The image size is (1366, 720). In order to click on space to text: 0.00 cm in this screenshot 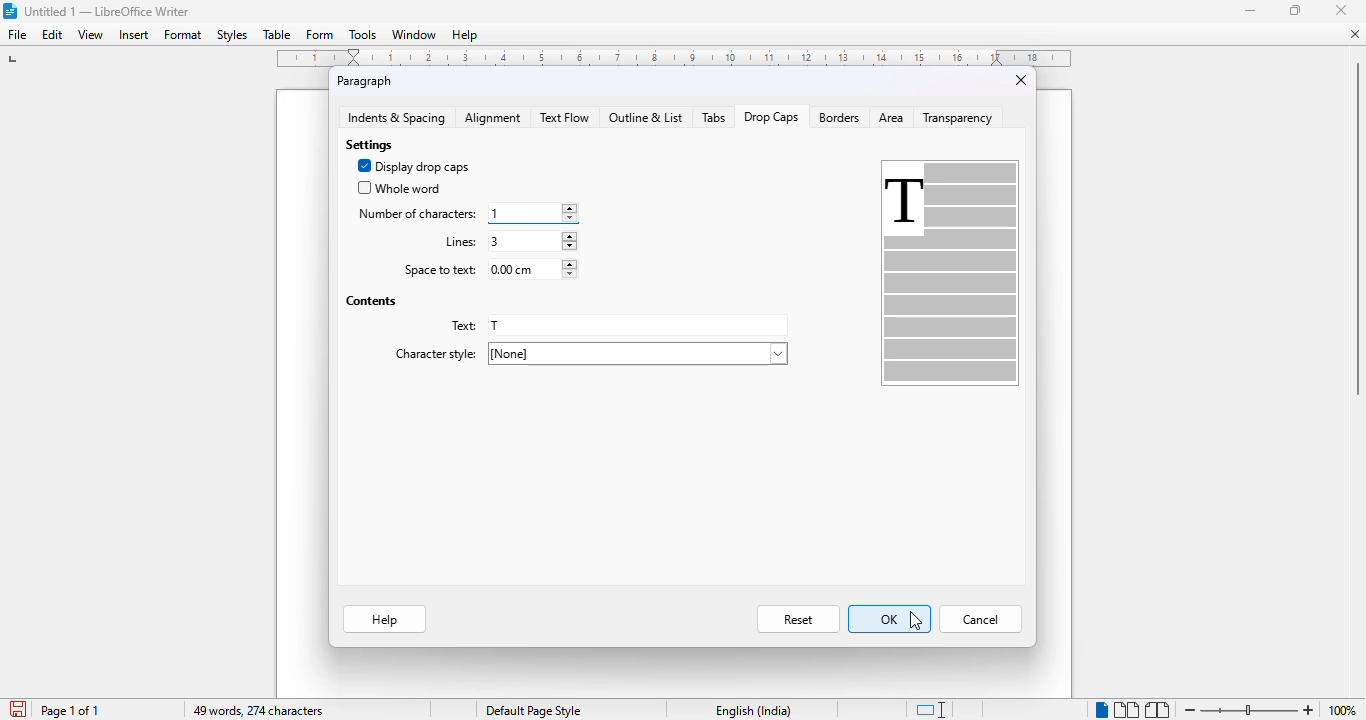, I will do `click(489, 268)`.